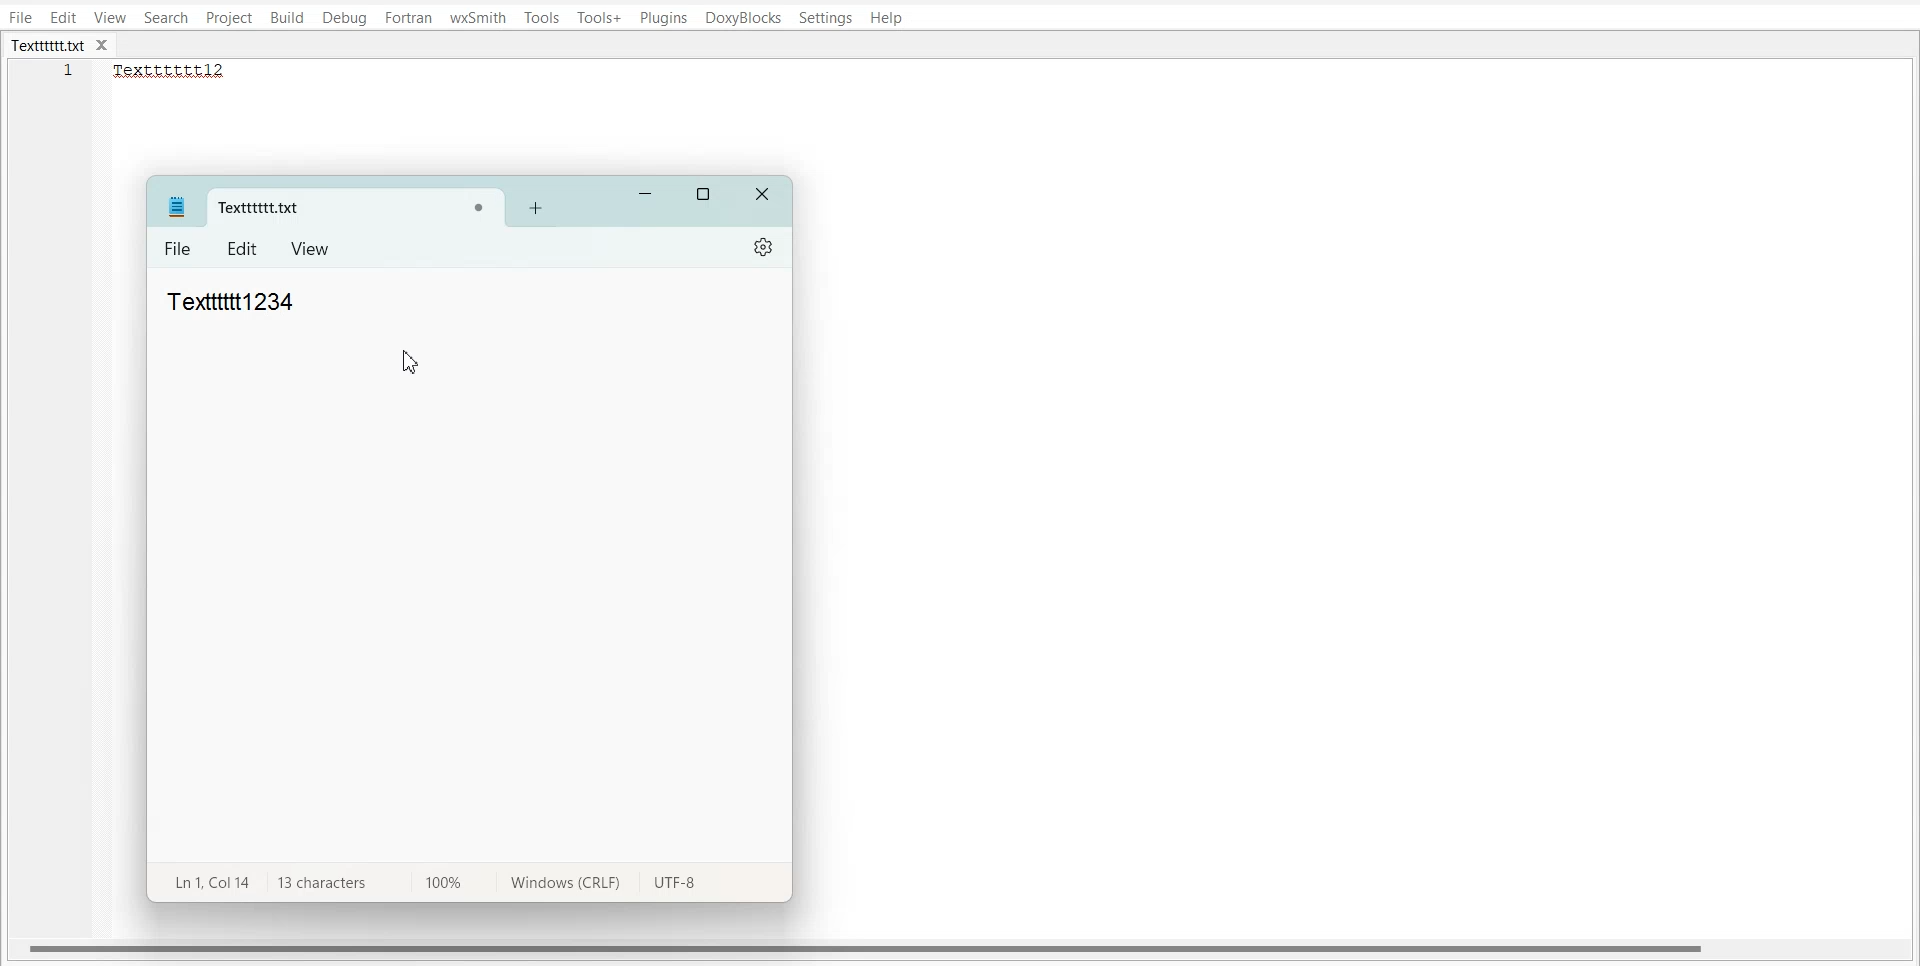 The width and height of the screenshot is (1920, 966). What do you see at coordinates (646, 195) in the screenshot?
I see `Minimize` at bounding box center [646, 195].